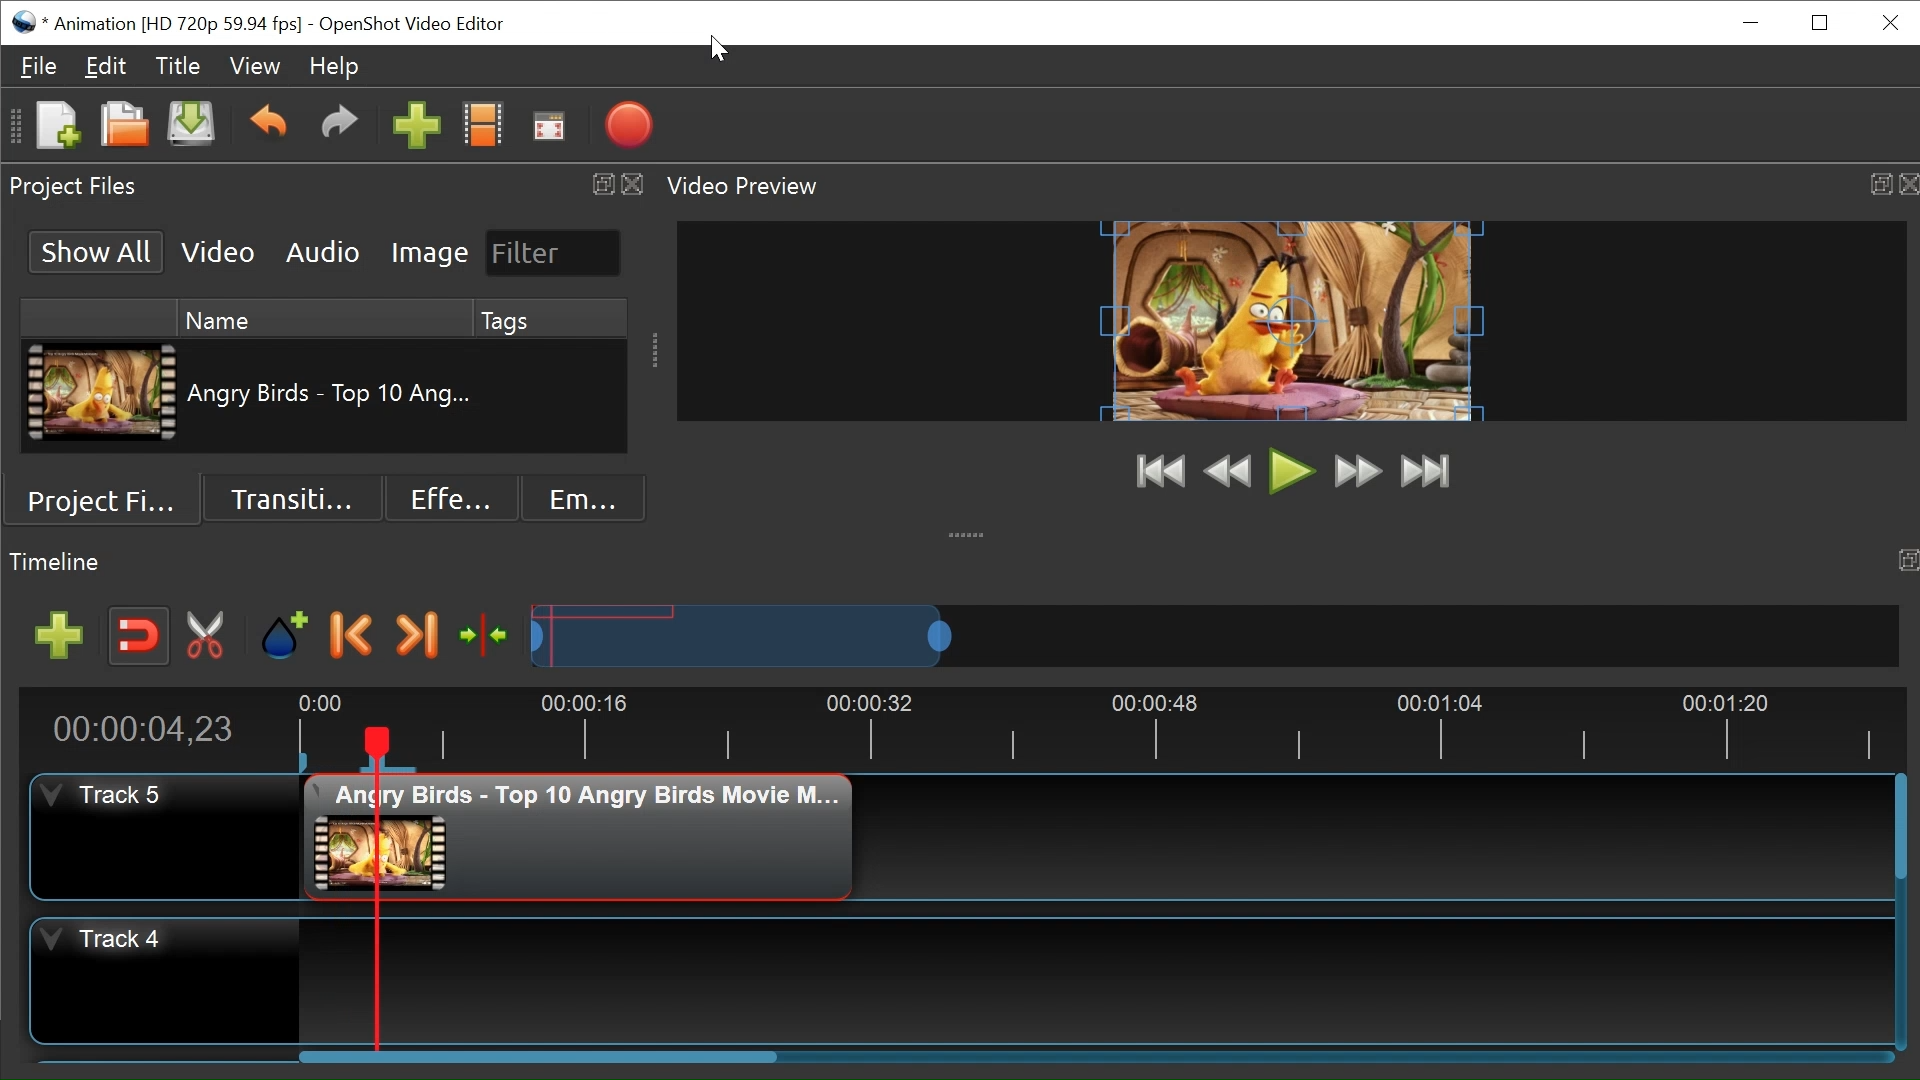 Image resolution: width=1920 pixels, height=1080 pixels. What do you see at coordinates (352, 635) in the screenshot?
I see `Previous Marker` at bounding box center [352, 635].